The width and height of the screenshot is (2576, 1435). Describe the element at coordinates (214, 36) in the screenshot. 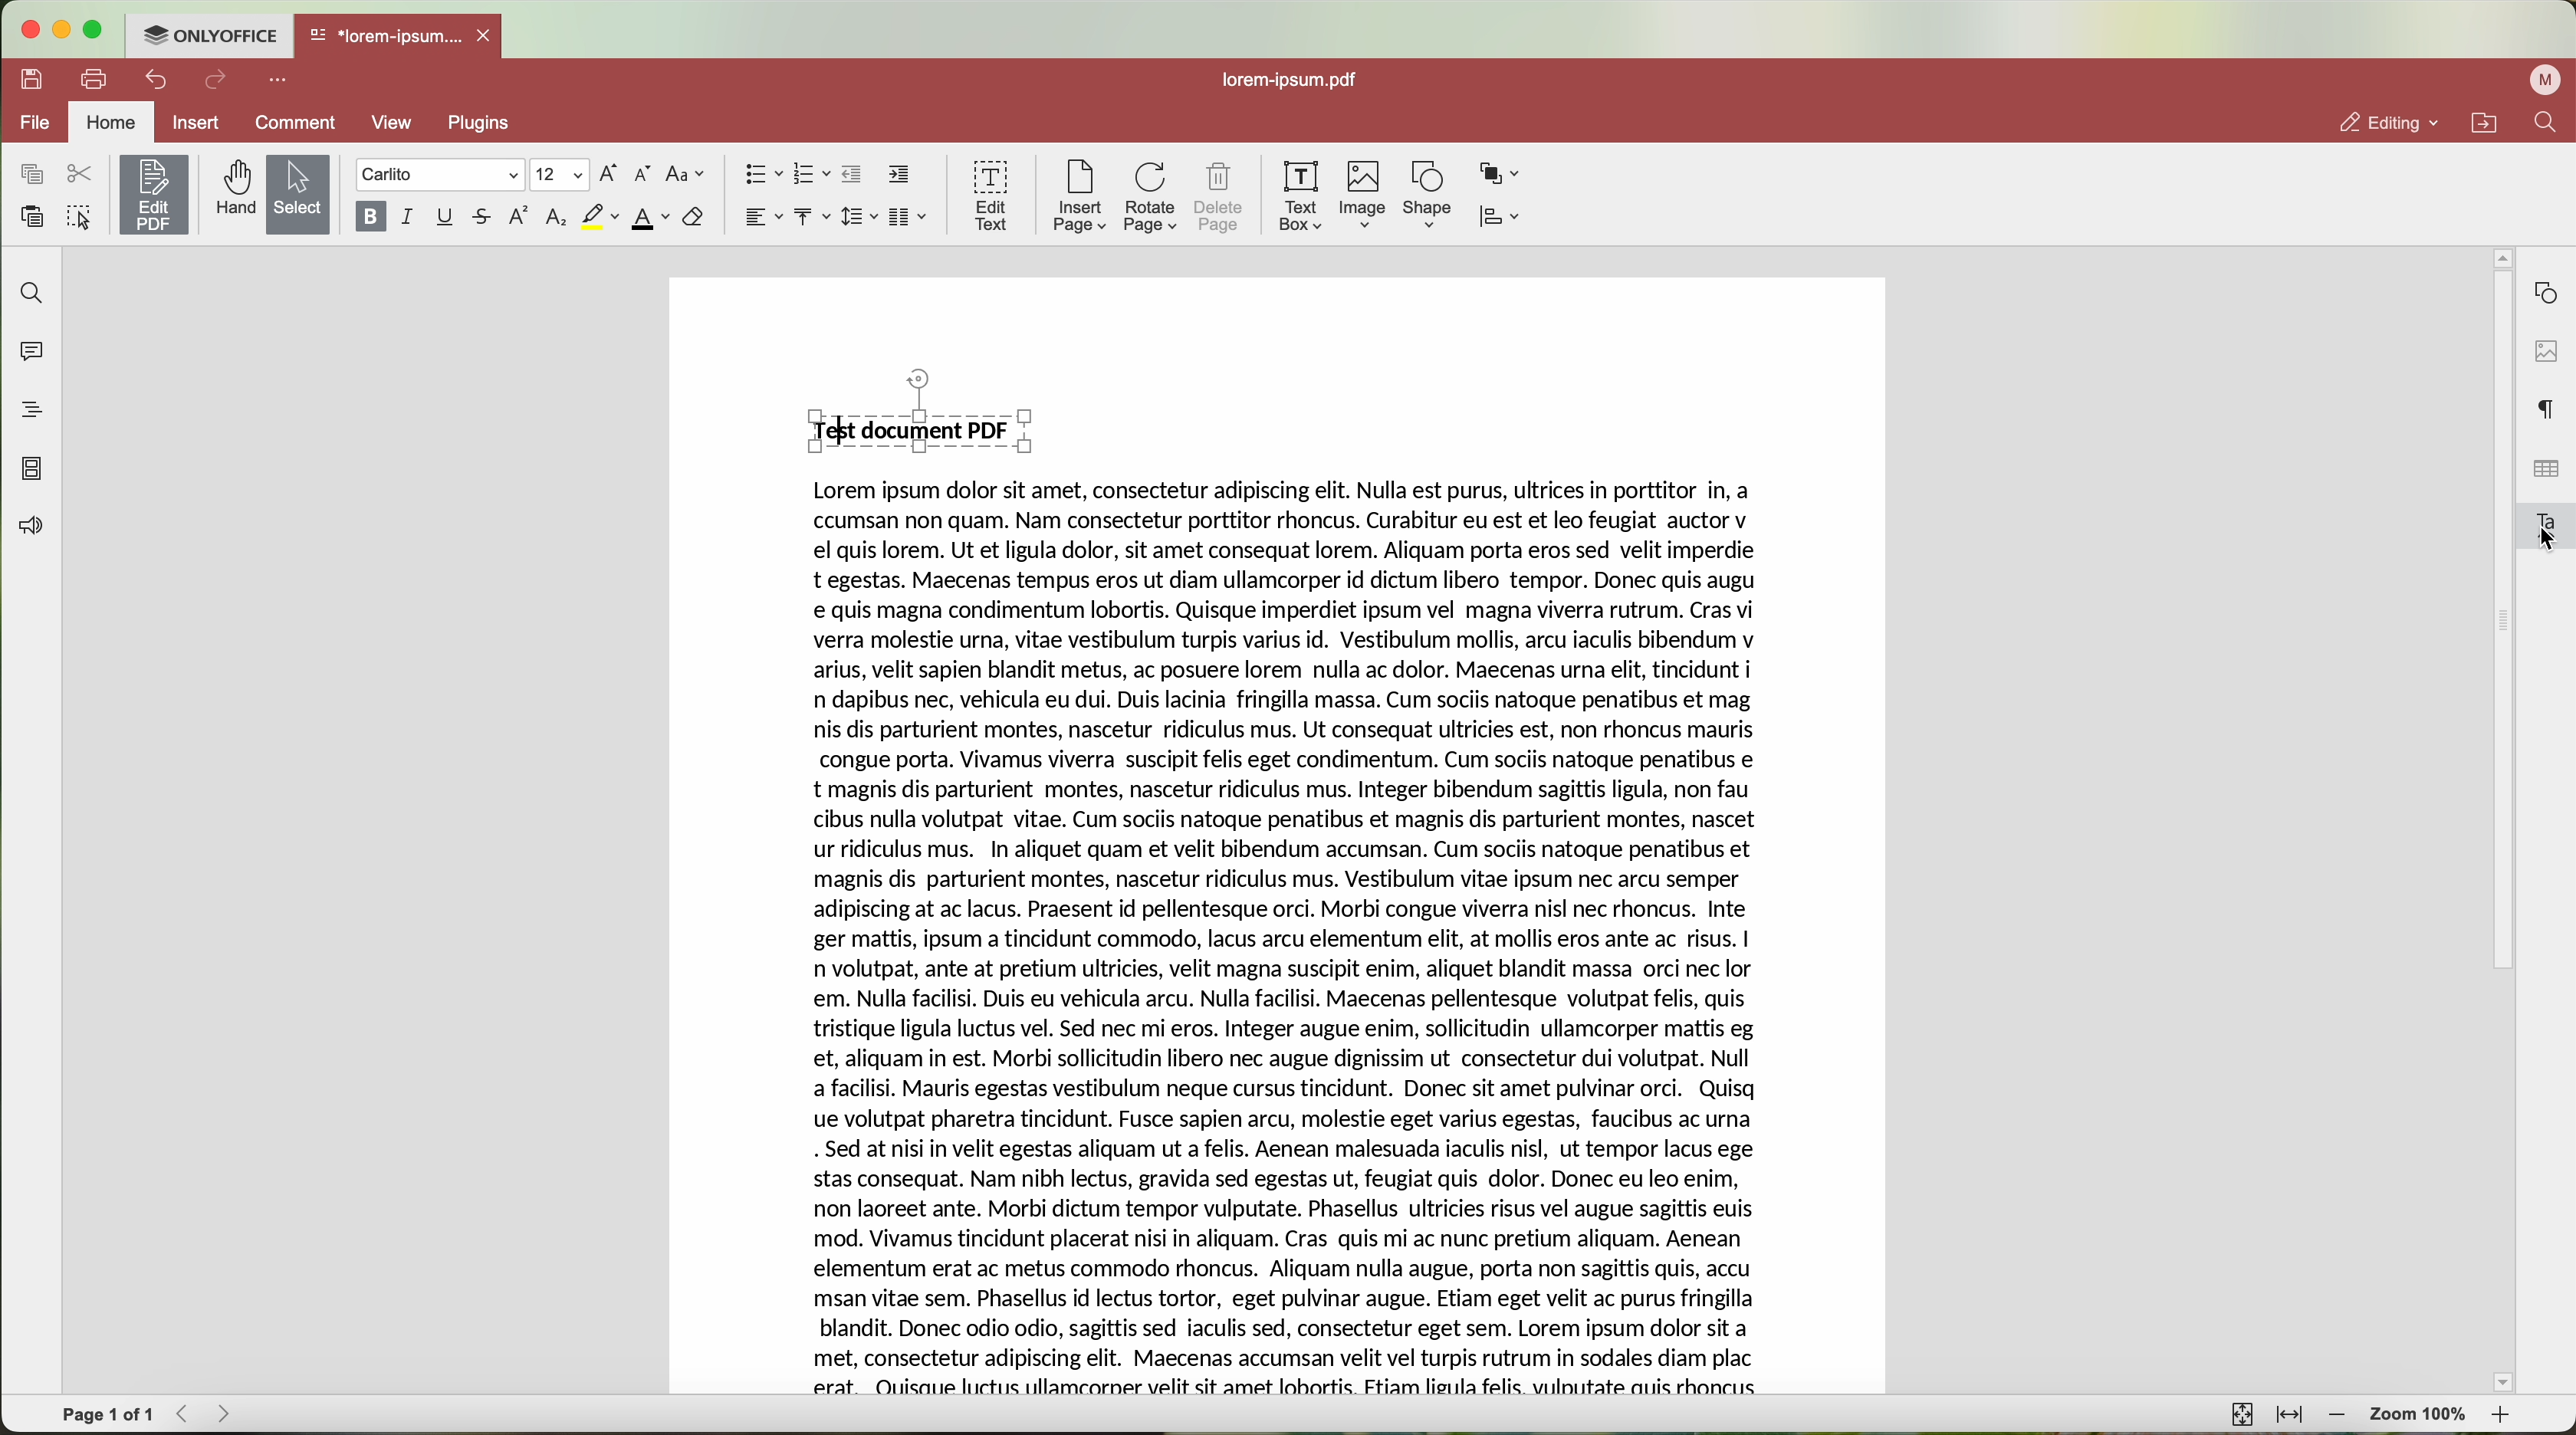

I see `ONLYOFFICE` at that location.